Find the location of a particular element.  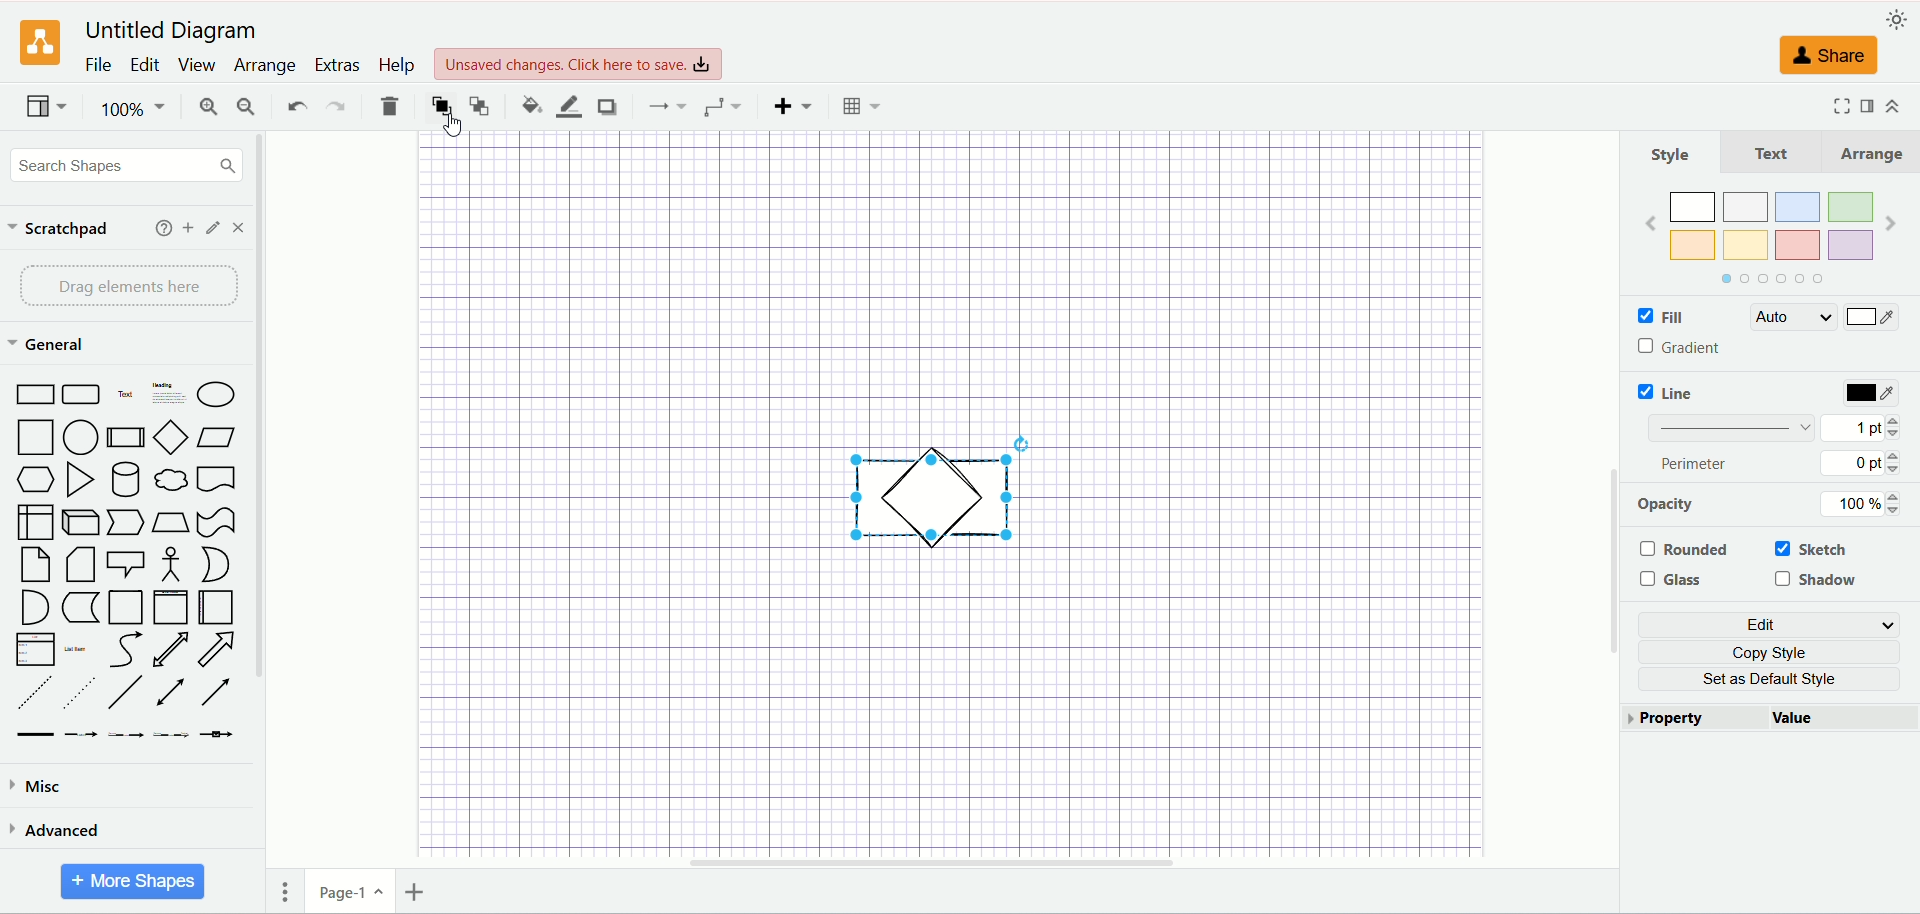

scratchpad is located at coordinates (59, 231).